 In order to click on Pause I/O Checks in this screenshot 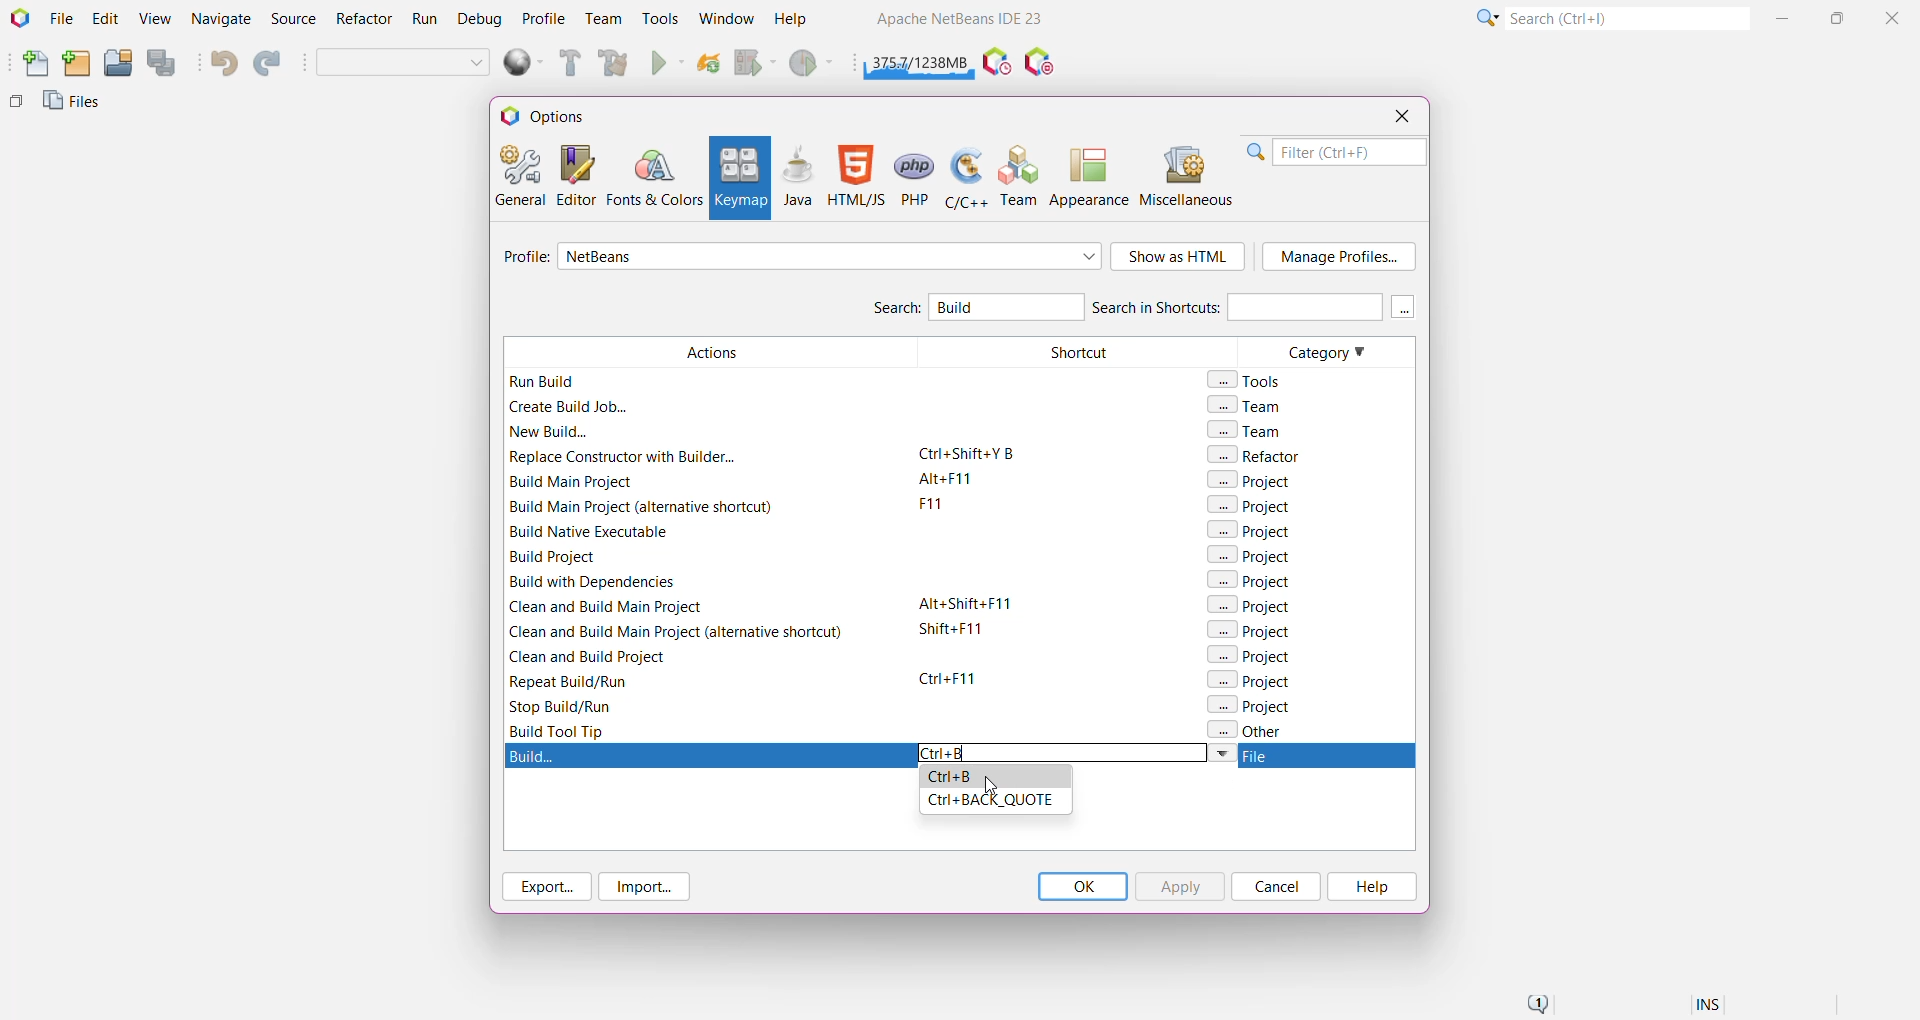, I will do `click(1041, 63)`.